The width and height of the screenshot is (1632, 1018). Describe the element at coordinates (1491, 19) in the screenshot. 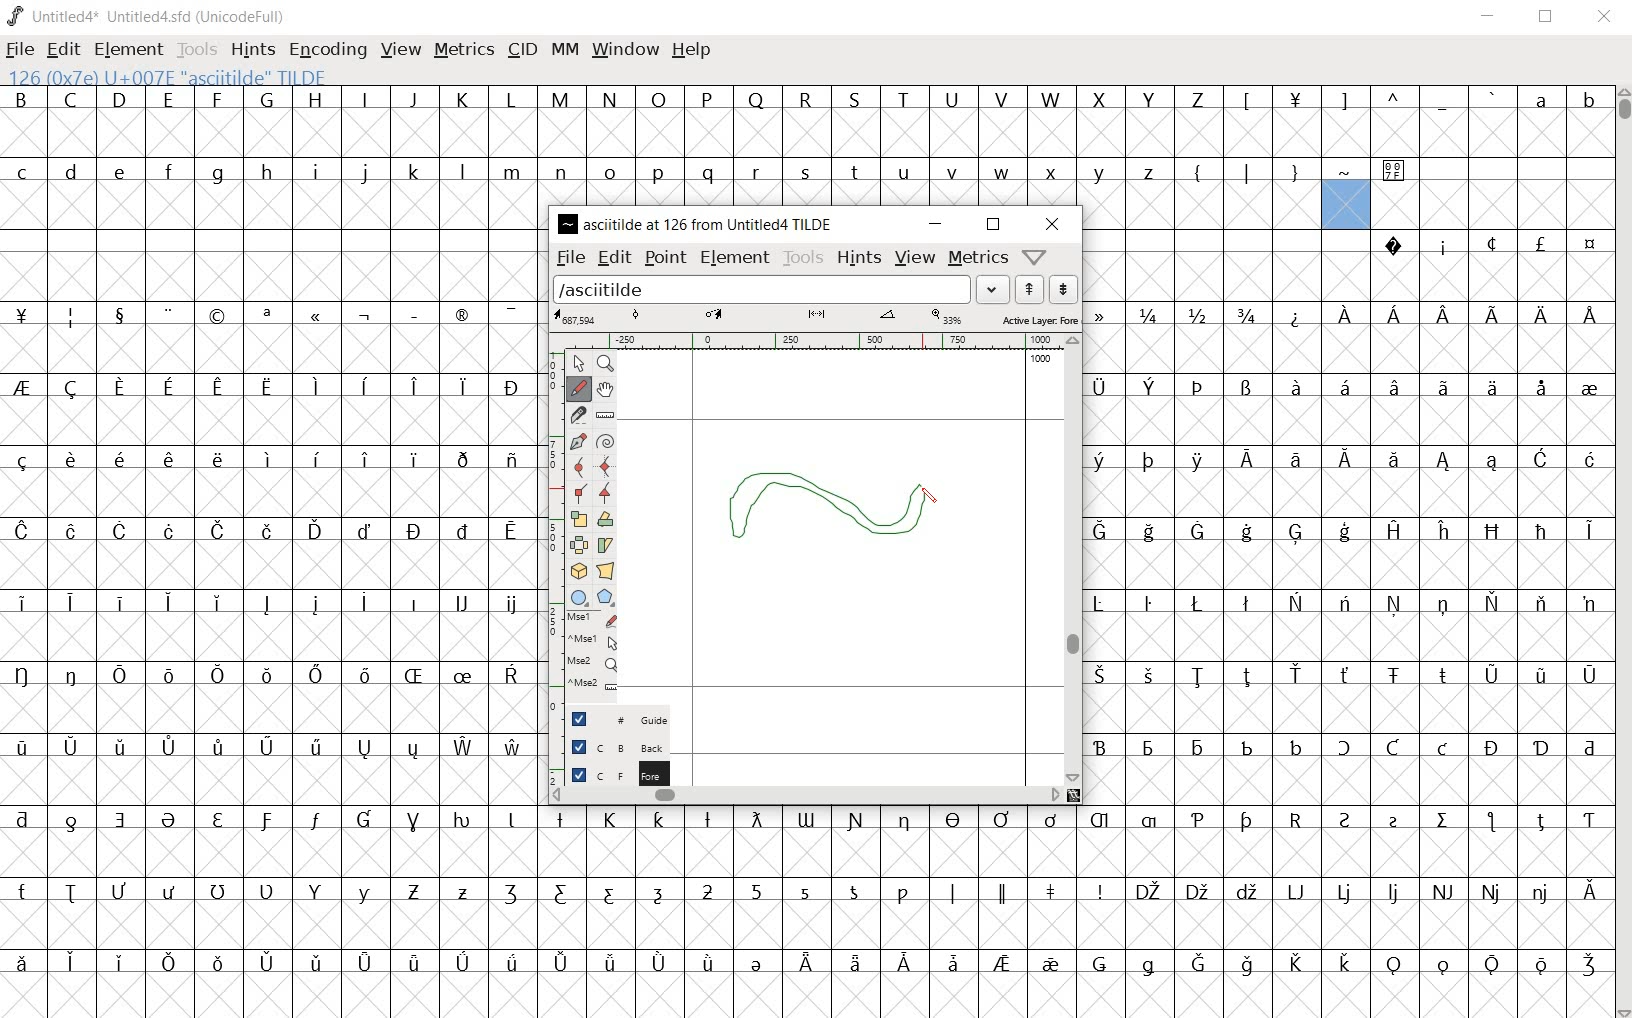

I see `MINIMIZE` at that location.